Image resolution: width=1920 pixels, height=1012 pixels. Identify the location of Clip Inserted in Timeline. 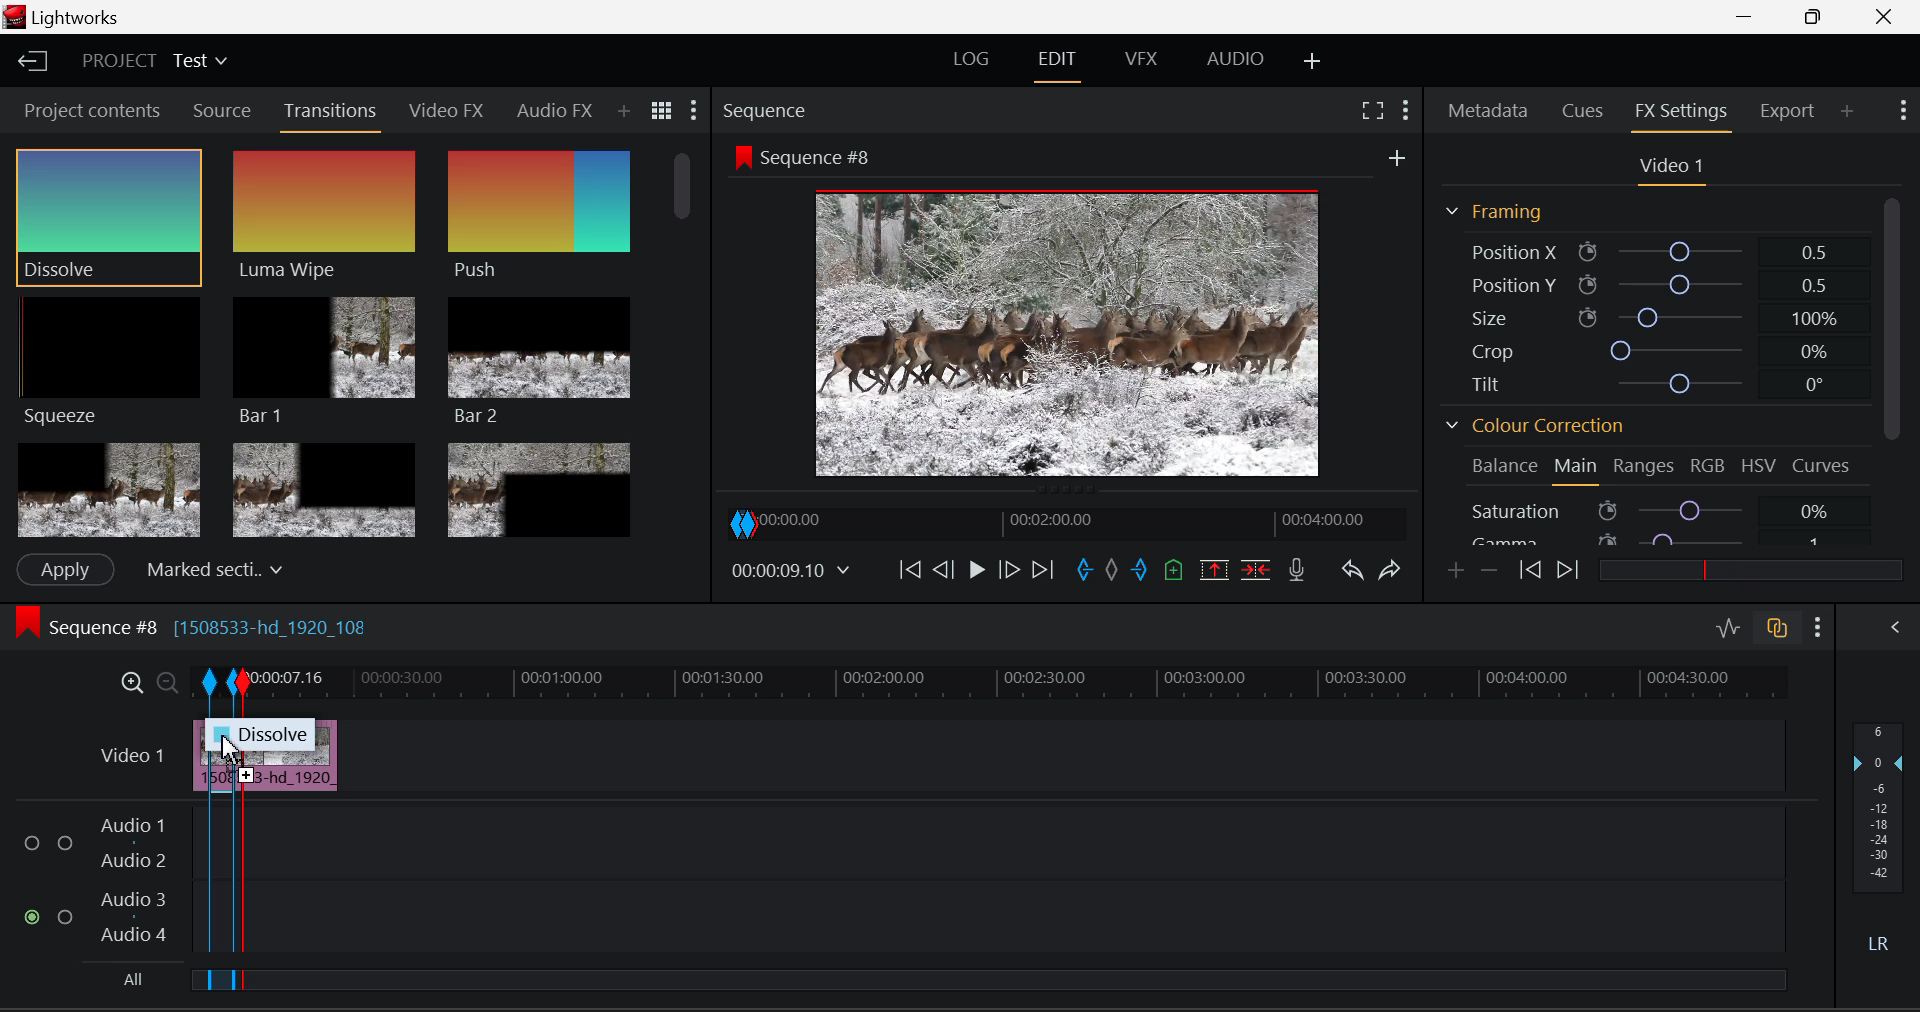
(293, 771).